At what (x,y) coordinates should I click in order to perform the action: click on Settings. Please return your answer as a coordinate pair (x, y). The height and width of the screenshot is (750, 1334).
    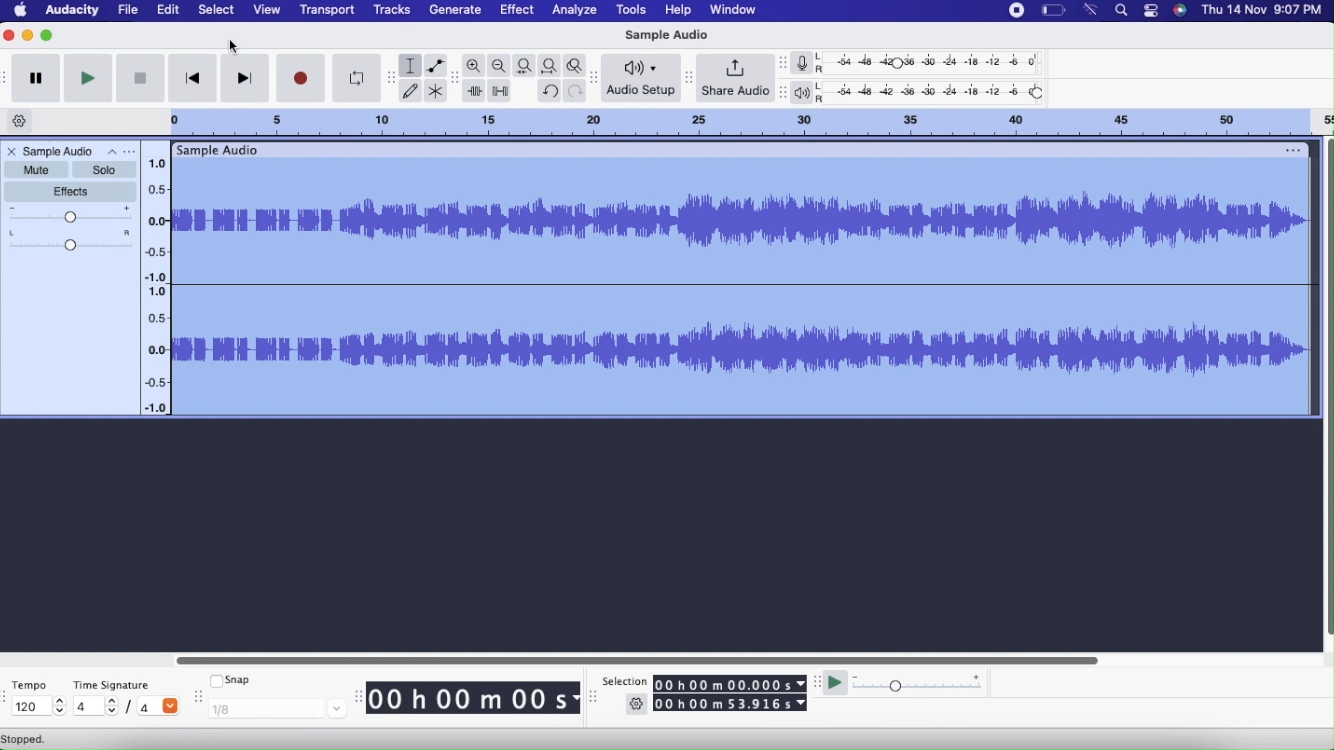
    Looking at the image, I should click on (637, 706).